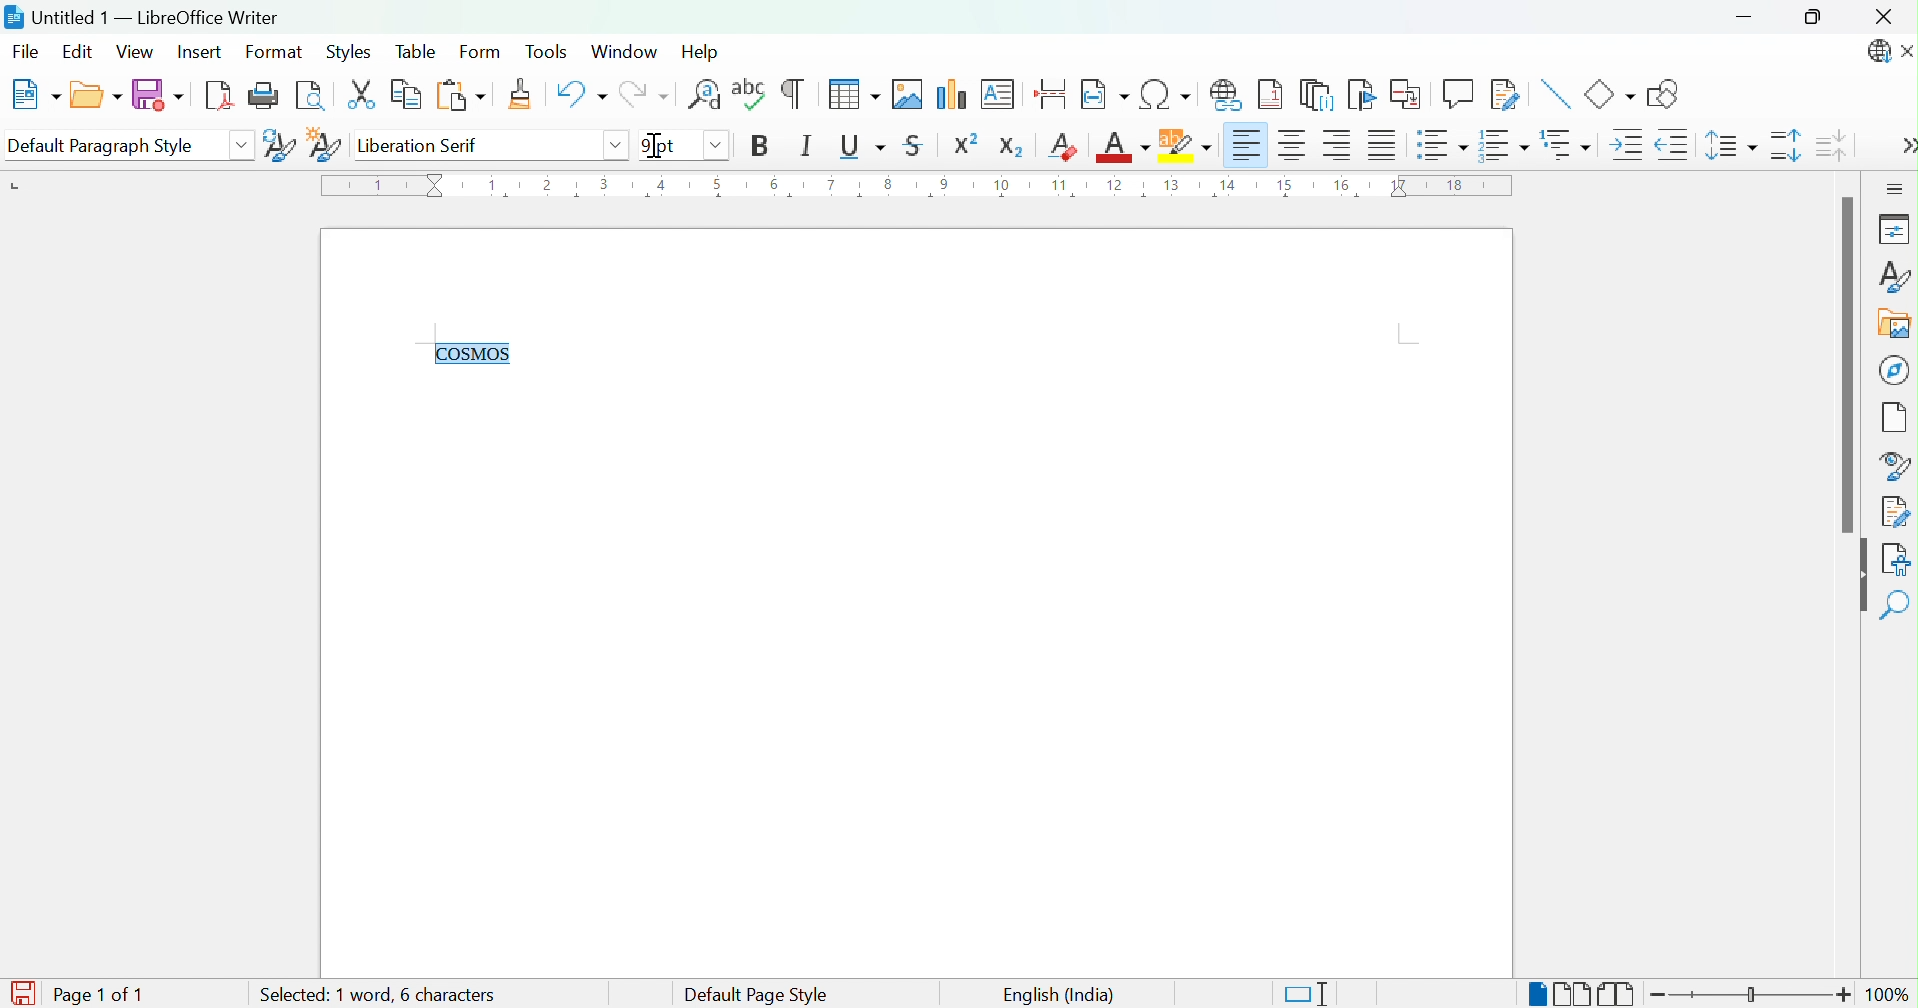 The image size is (1918, 1008). What do you see at coordinates (1441, 147) in the screenshot?
I see `Toggle unordered list` at bounding box center [1441, 147].